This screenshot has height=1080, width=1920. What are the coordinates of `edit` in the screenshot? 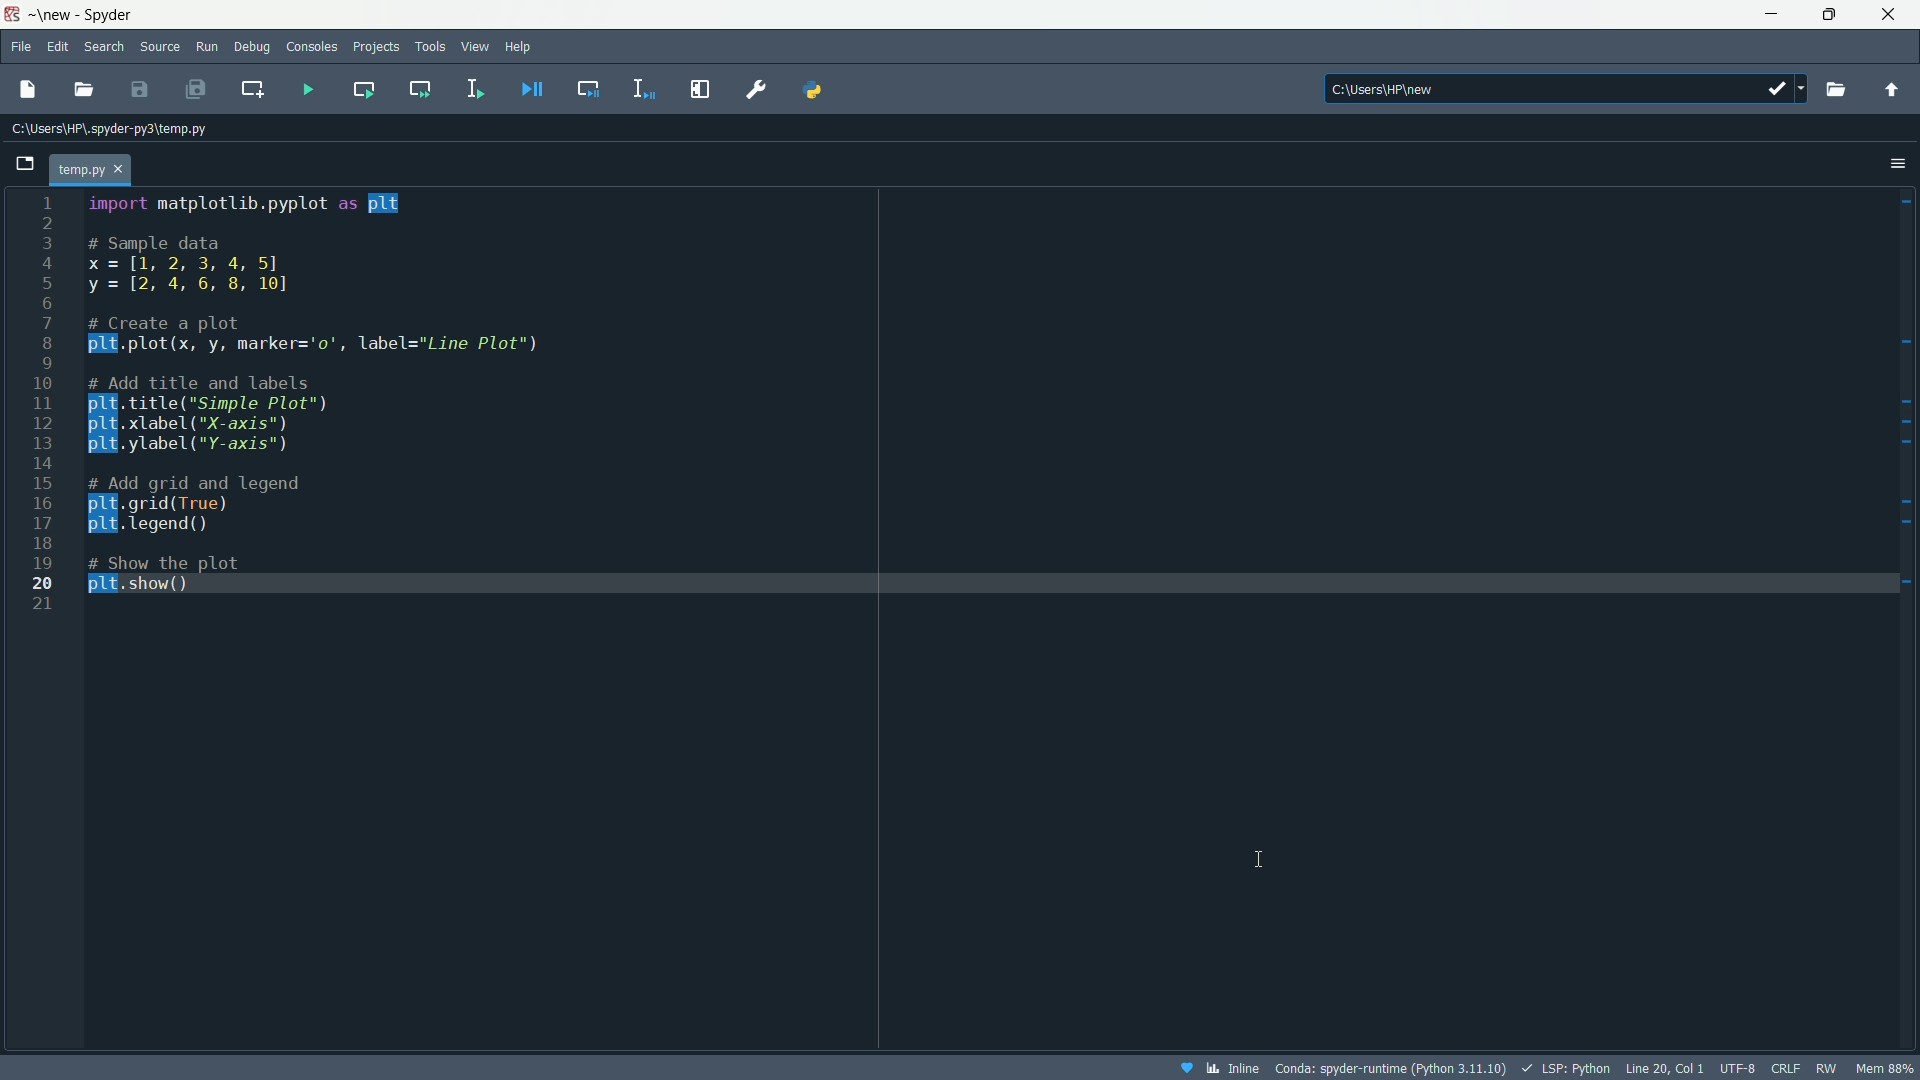 It's located at (58, 47).